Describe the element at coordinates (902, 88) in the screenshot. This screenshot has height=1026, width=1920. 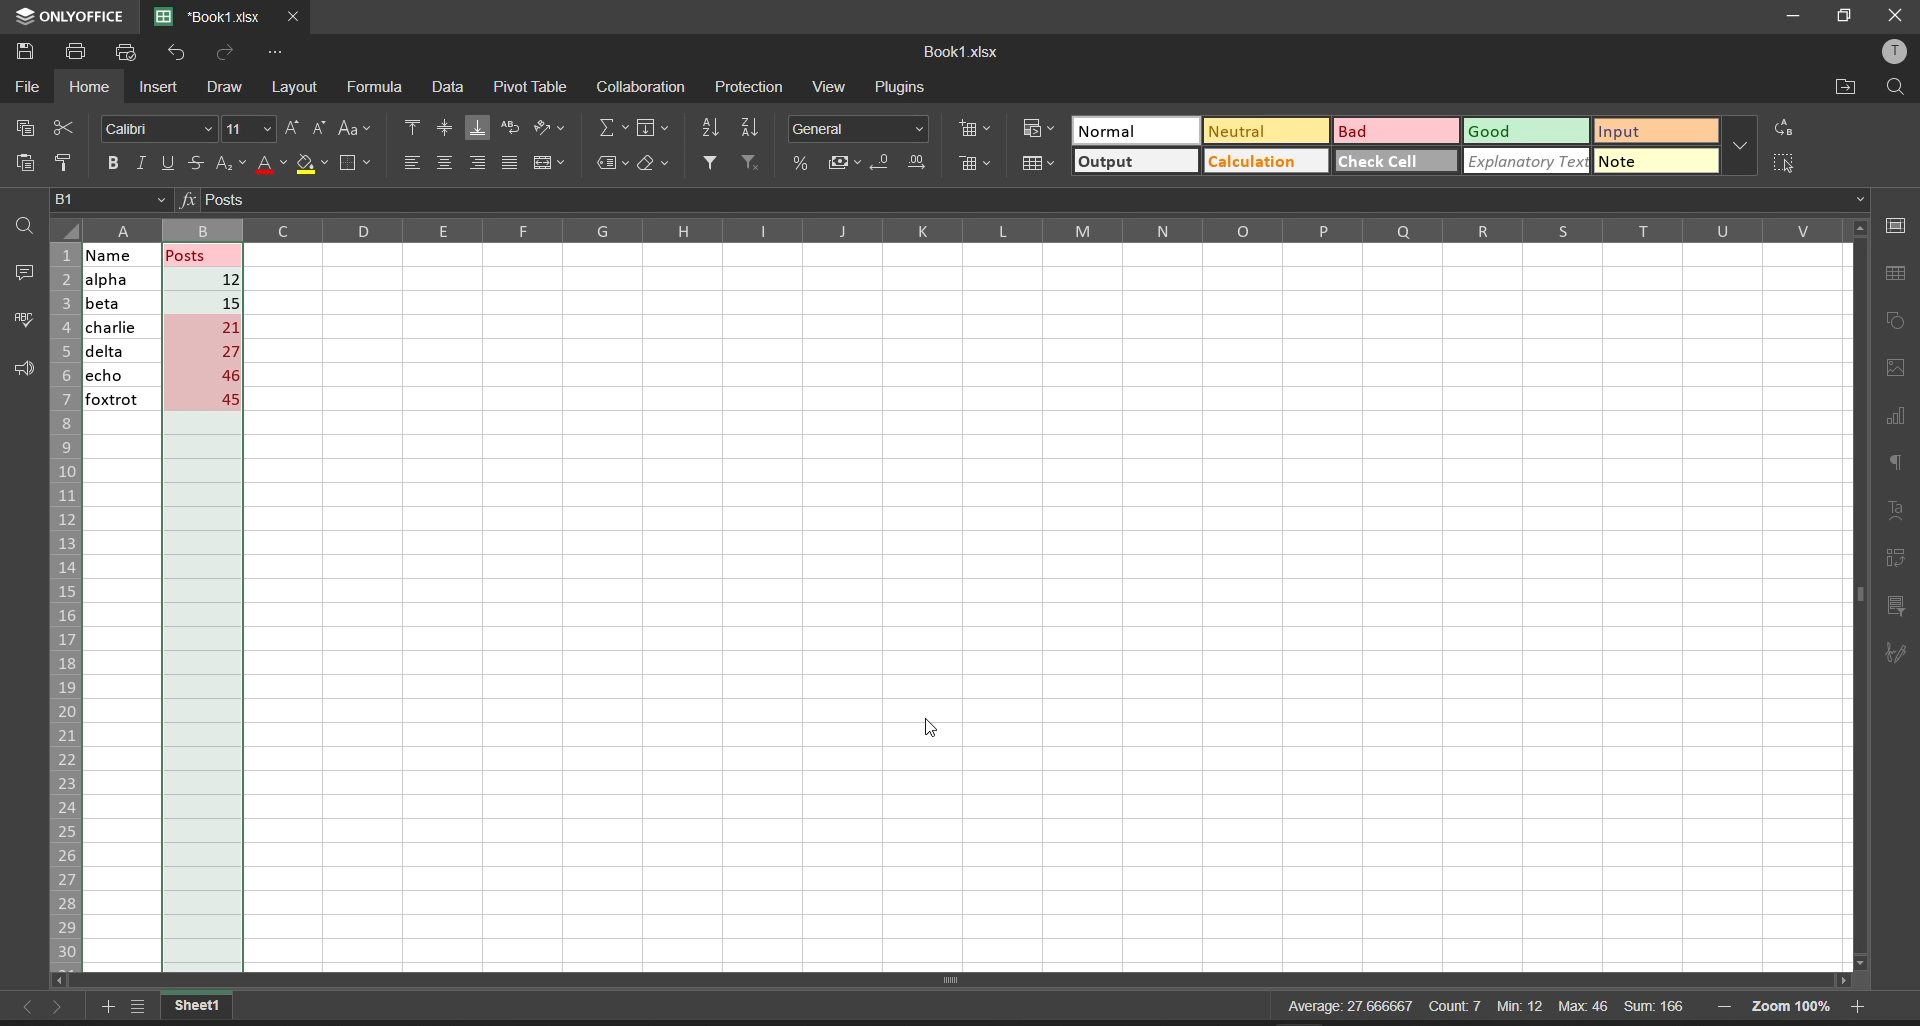
I see `plugins` at that location.